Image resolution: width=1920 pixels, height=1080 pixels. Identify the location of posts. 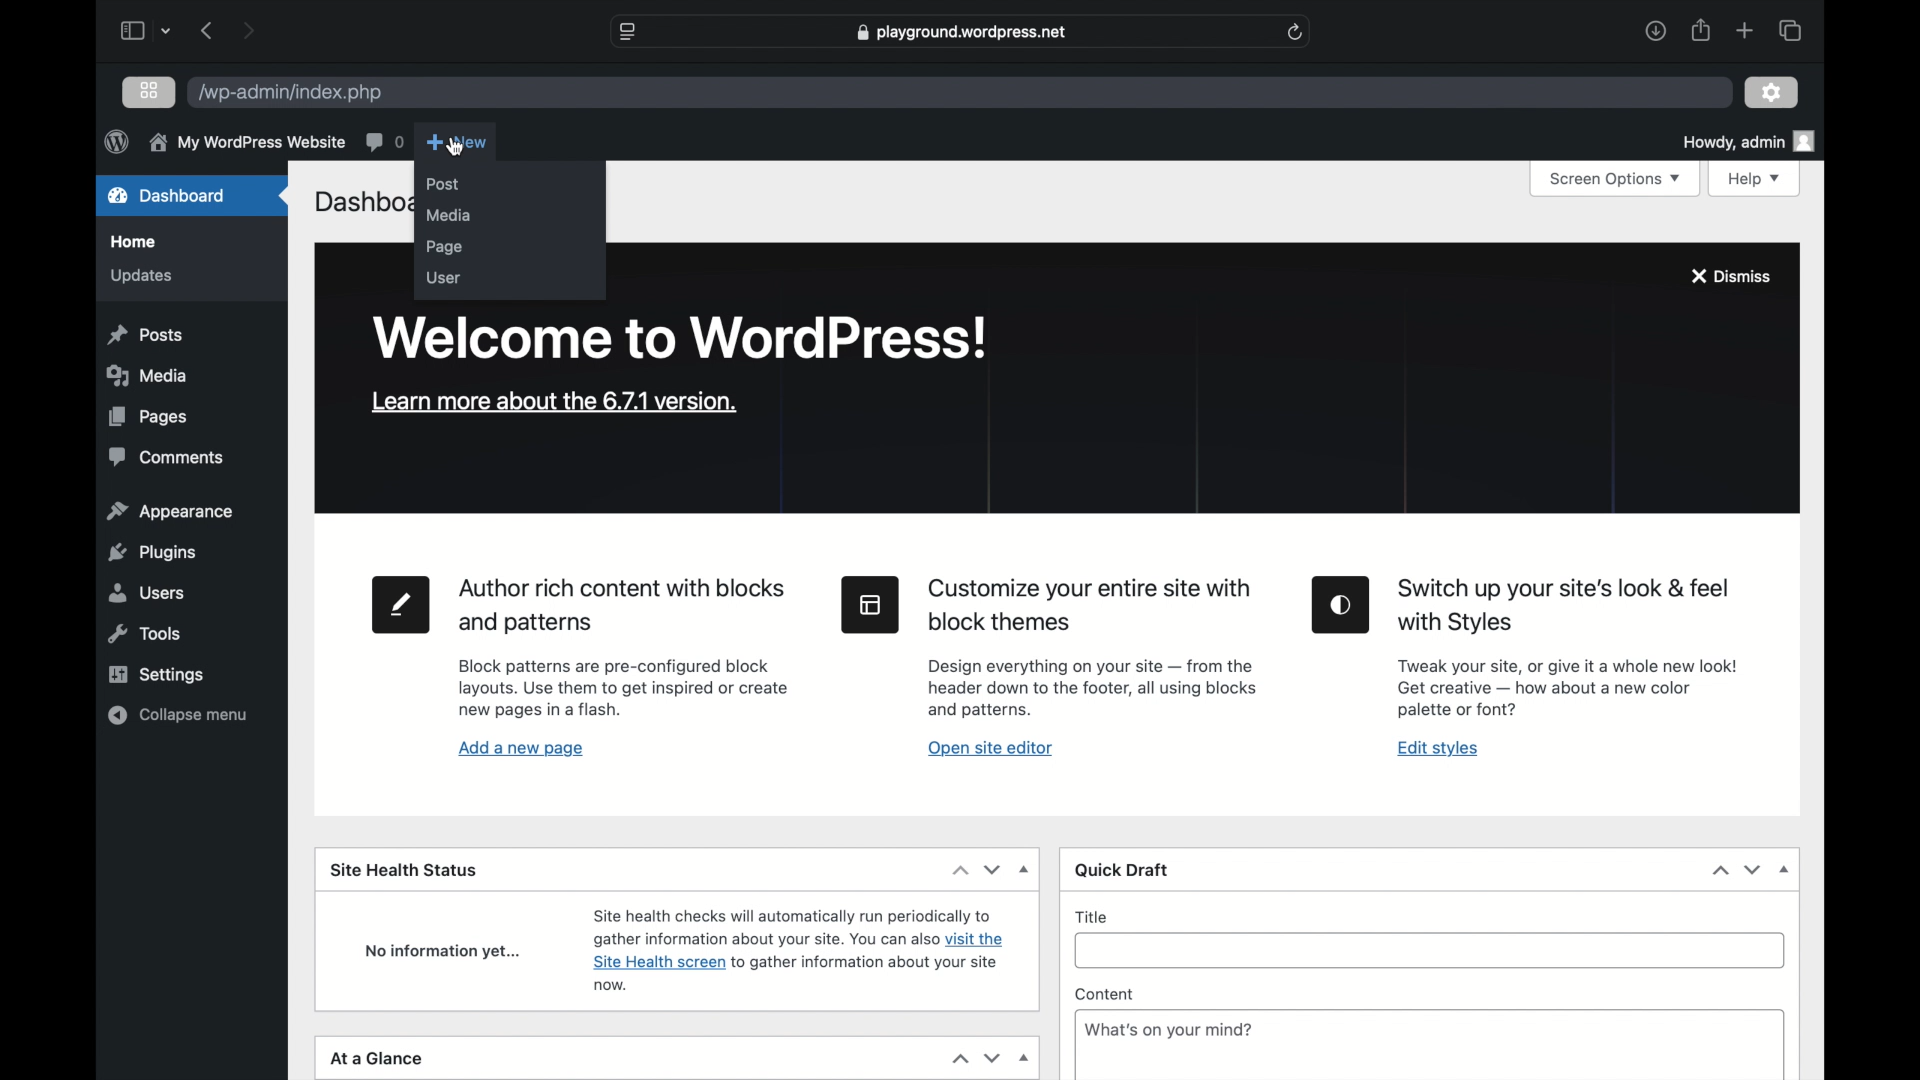
(144, 334).